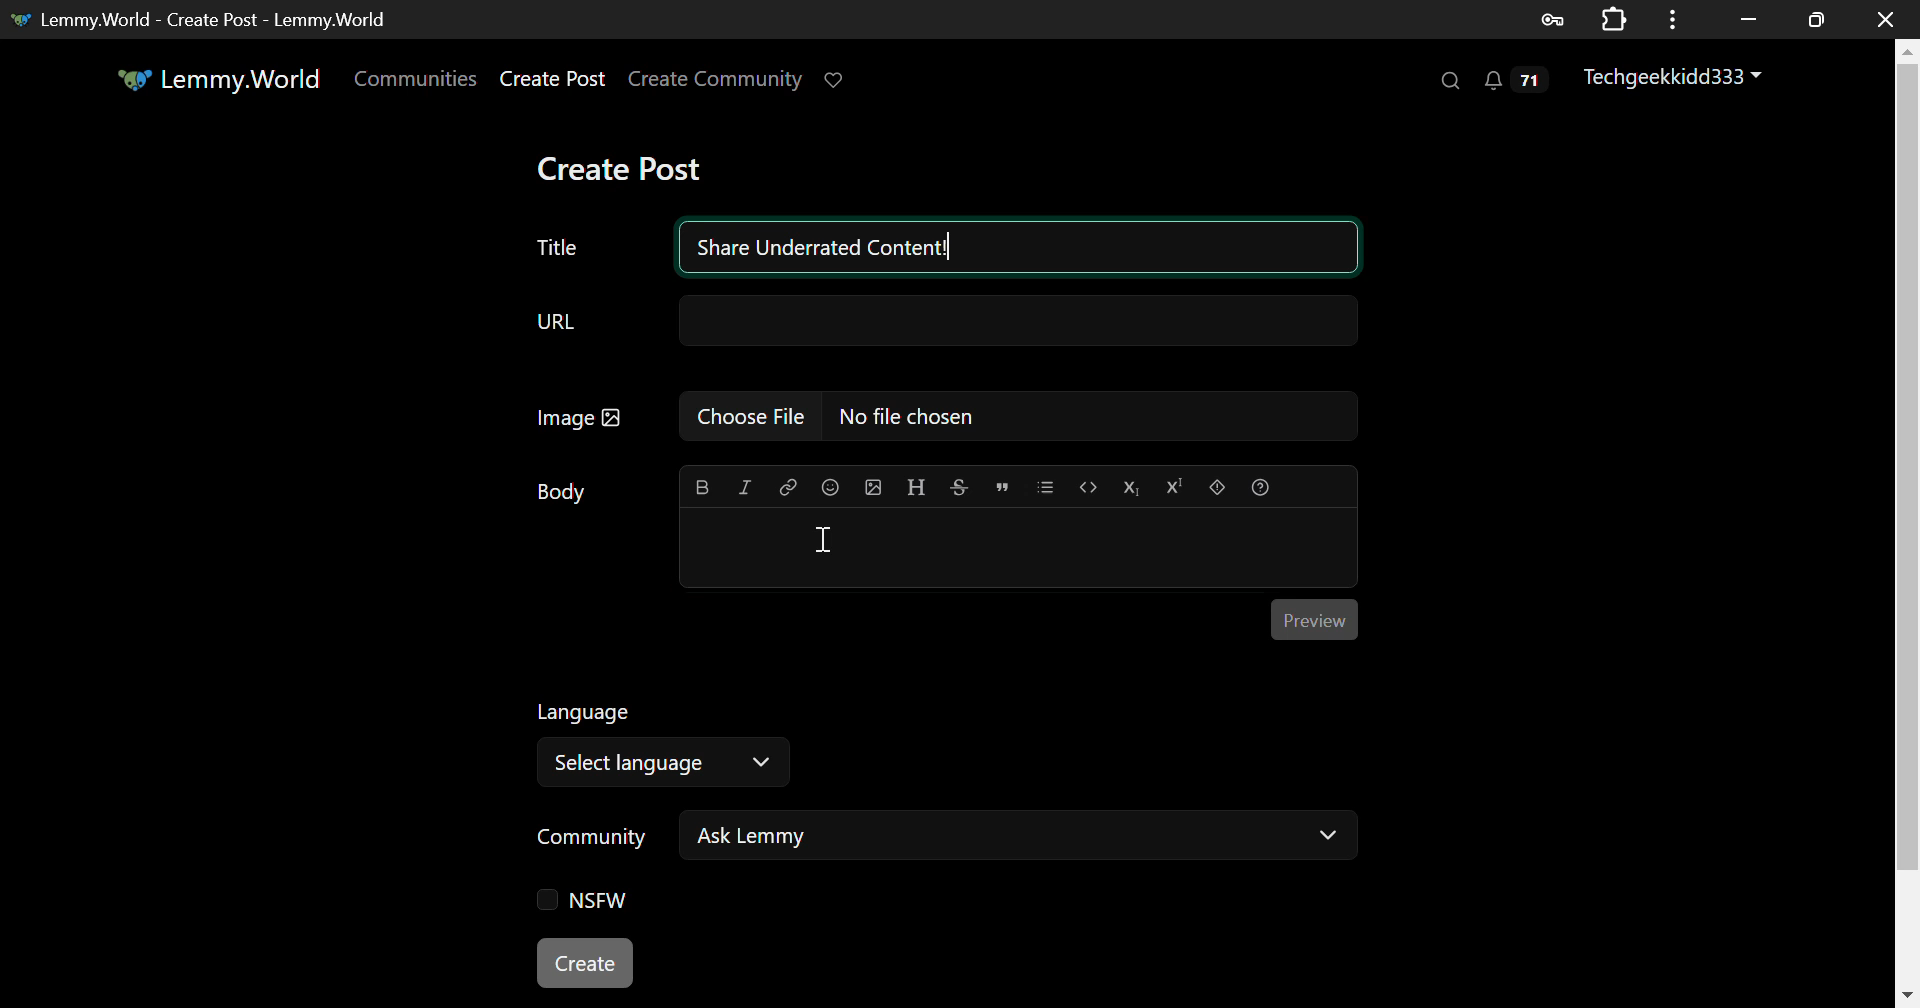  Describe the element at coordinates (1679, 80) in the screenshot. I see `Techgeekkidd333` at that location.